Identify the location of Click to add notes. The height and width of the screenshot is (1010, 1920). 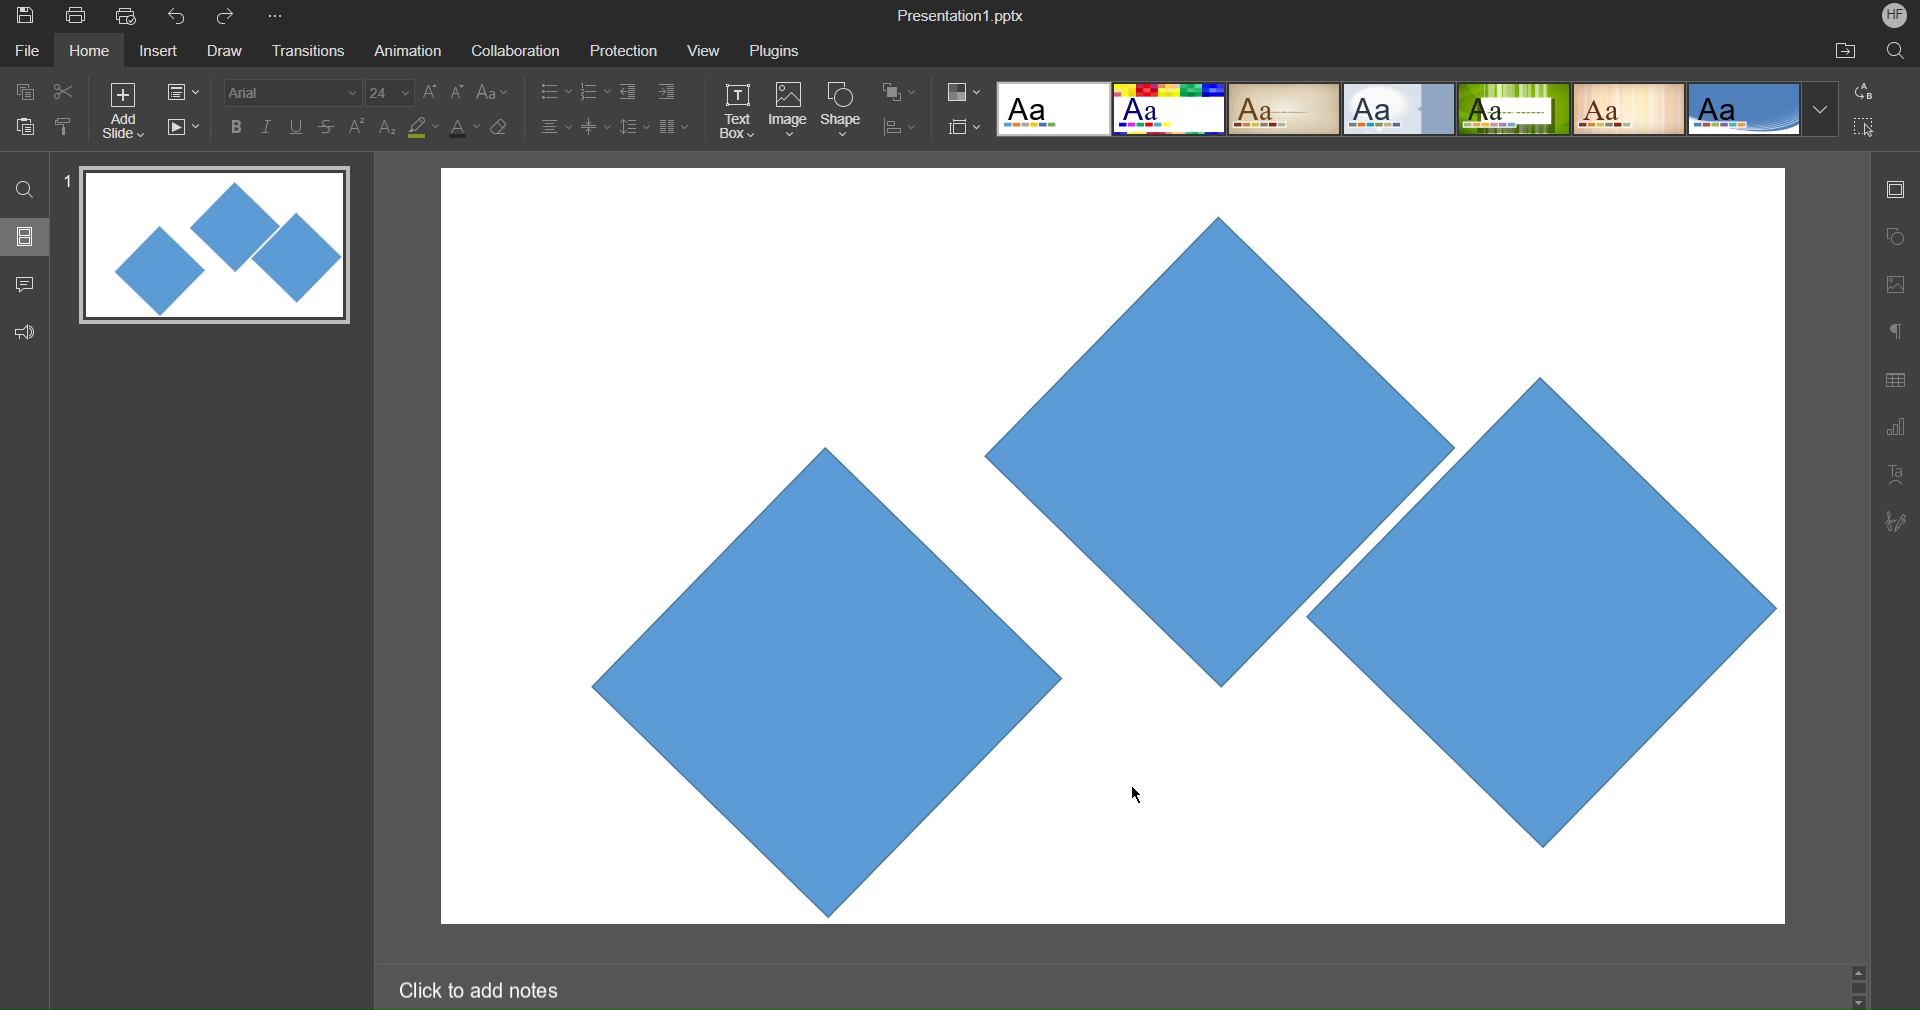
(478, 989).